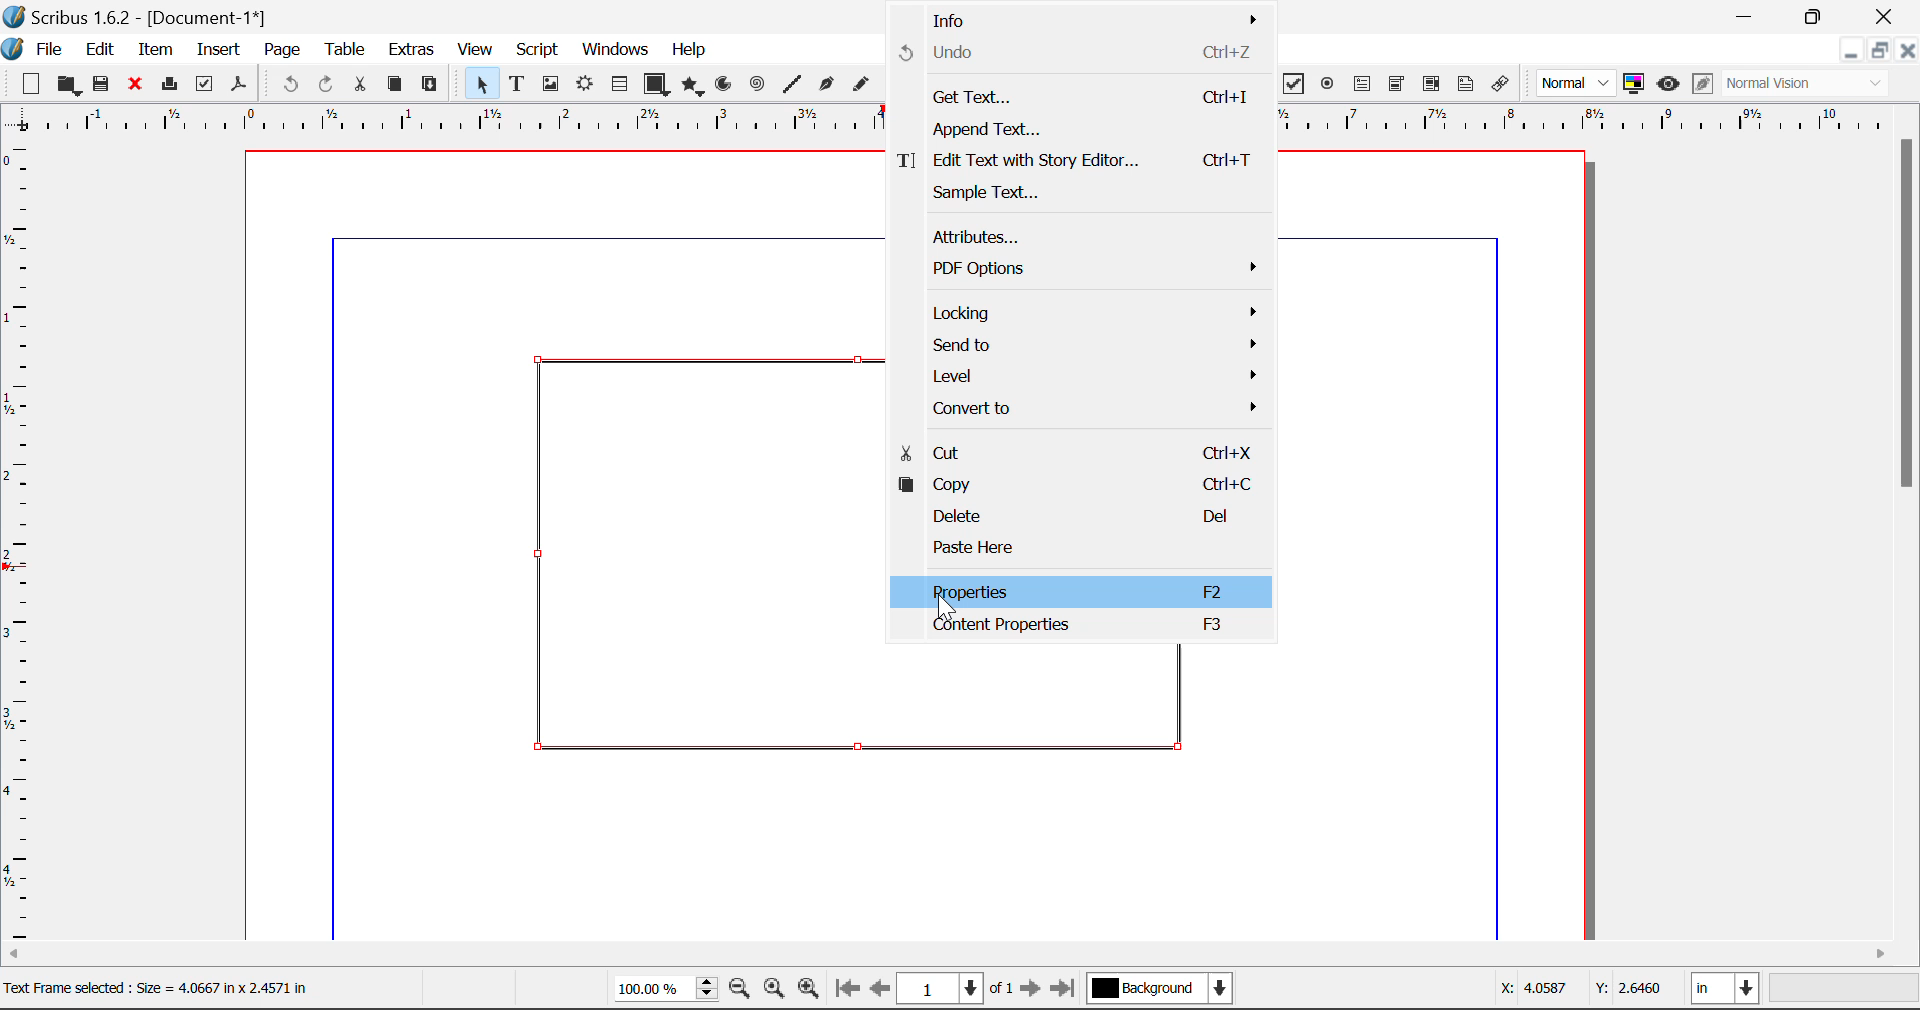  I want to click on View, so click(476, 51).